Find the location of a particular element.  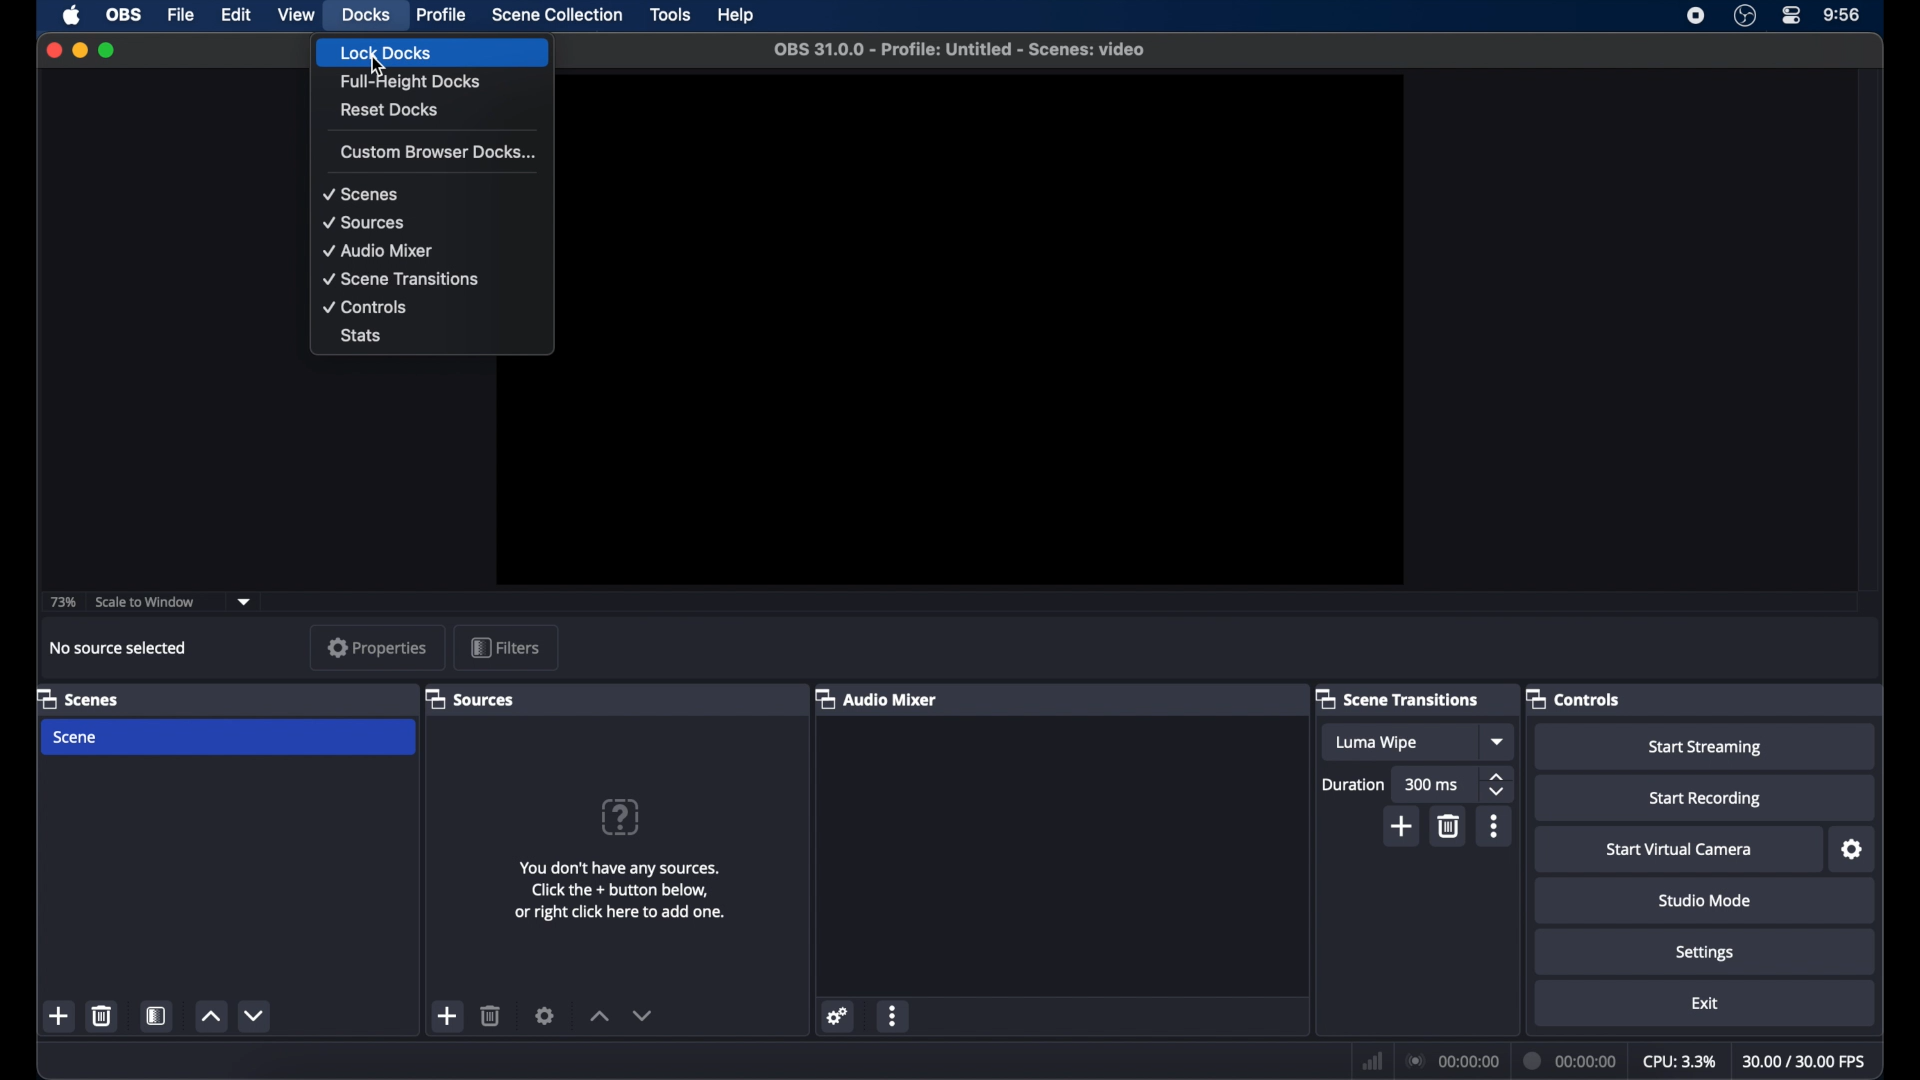

obs is located at coordinates (124, 15).